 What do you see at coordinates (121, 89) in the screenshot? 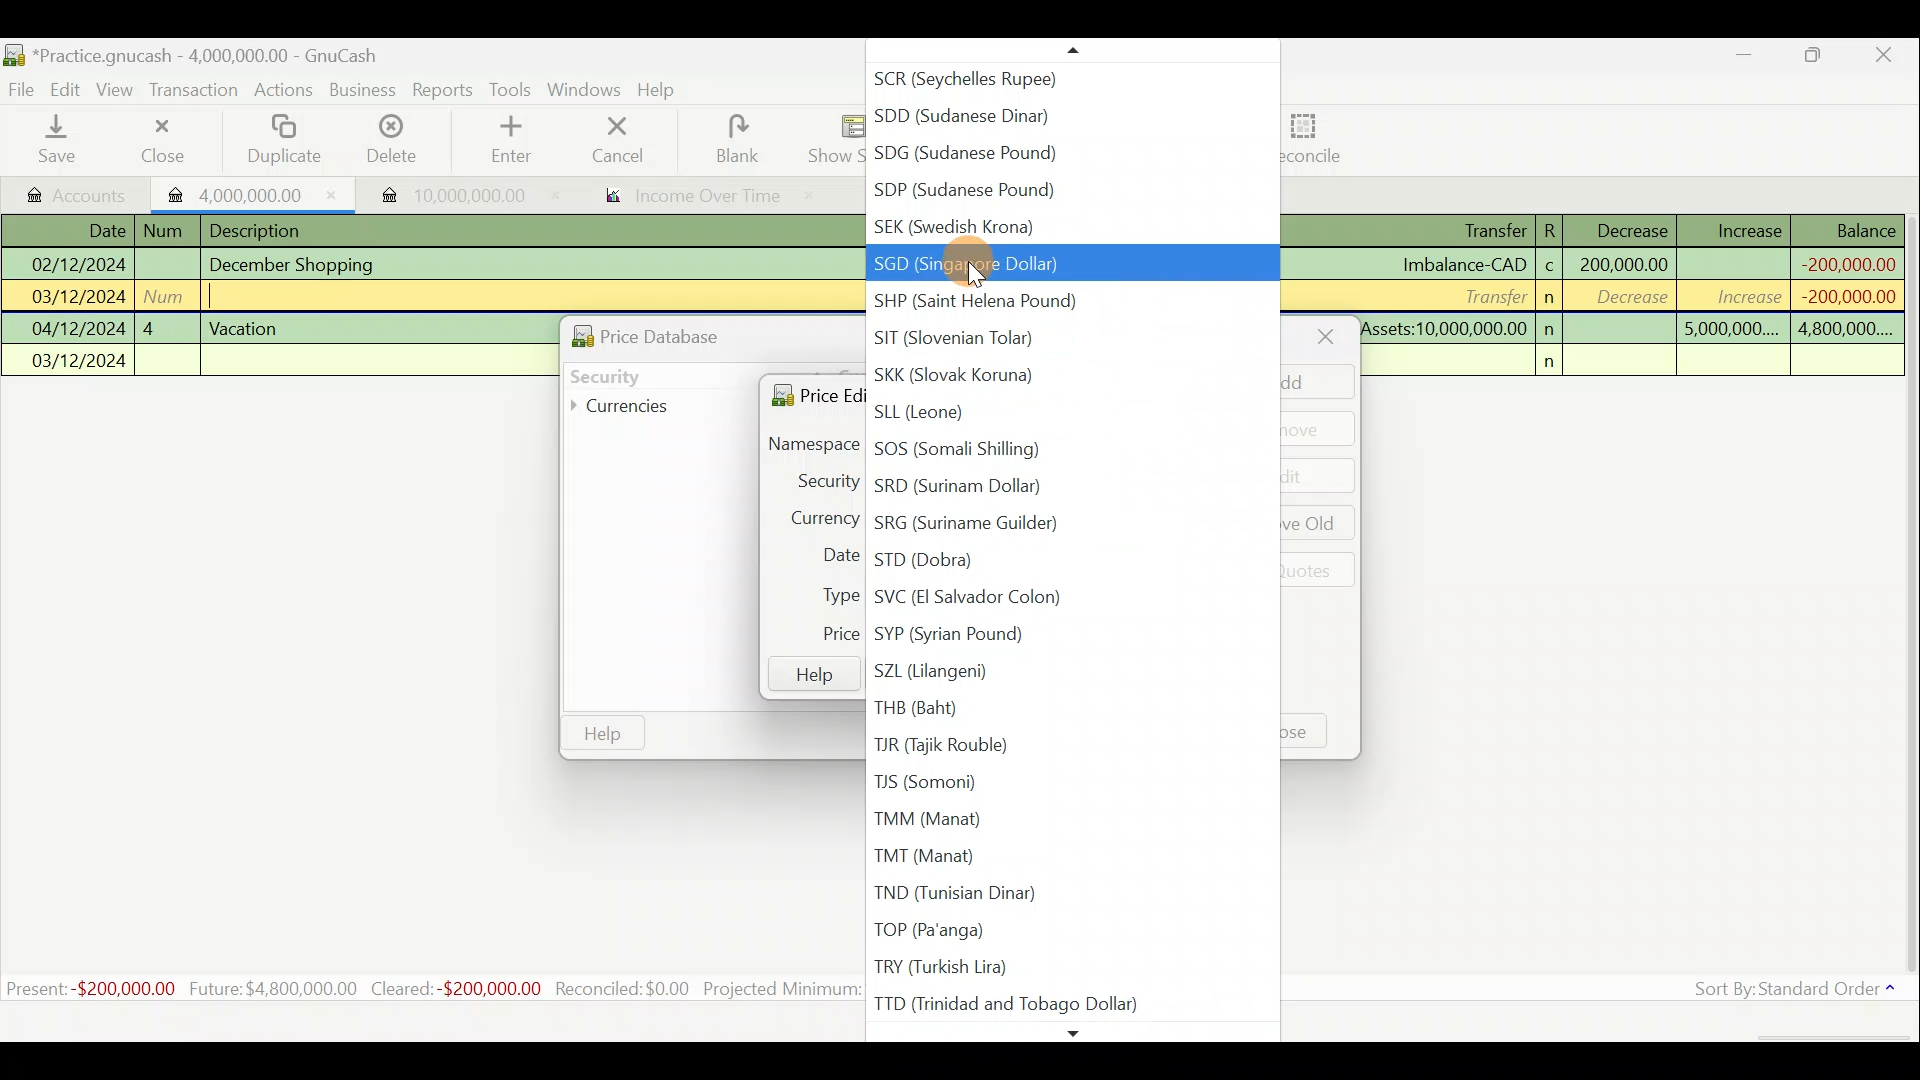
I see `View` at bounding box center [121, 89].